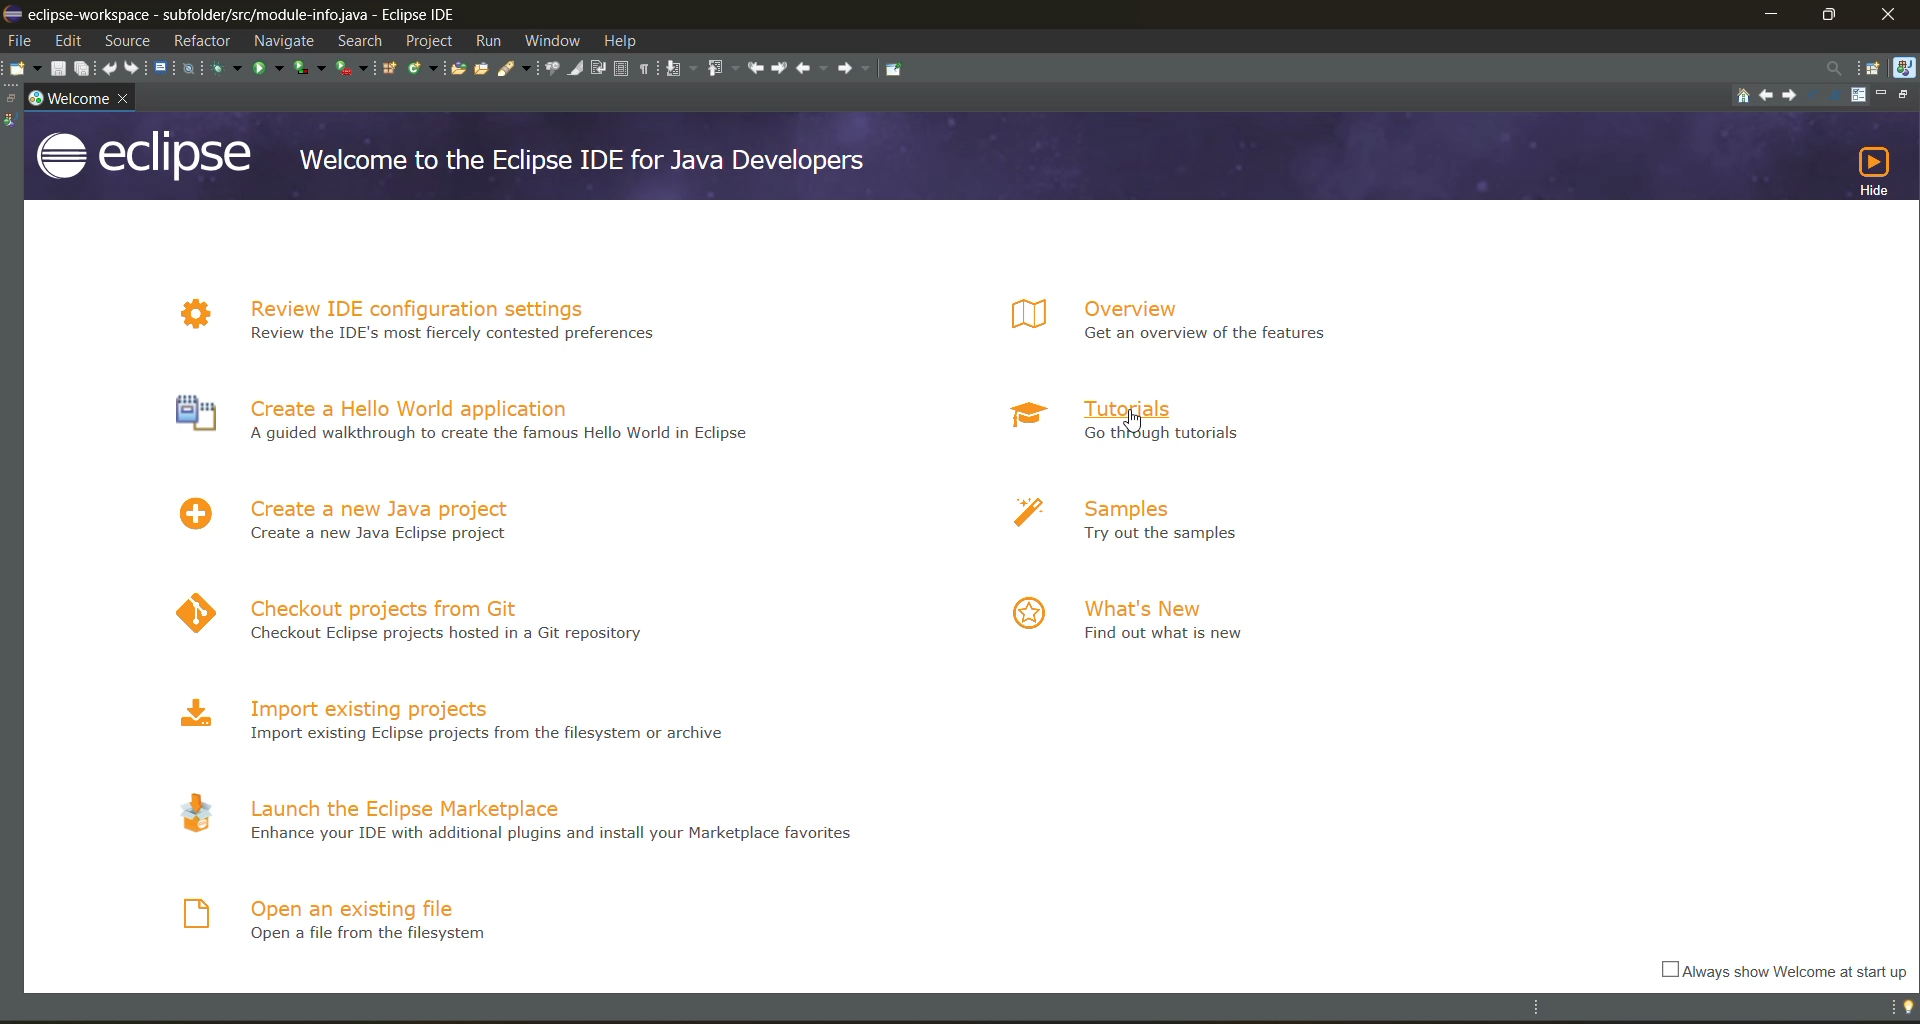  Describe the element at coordinates (1906, 95) in the screenshot. I see `restore` at that location.